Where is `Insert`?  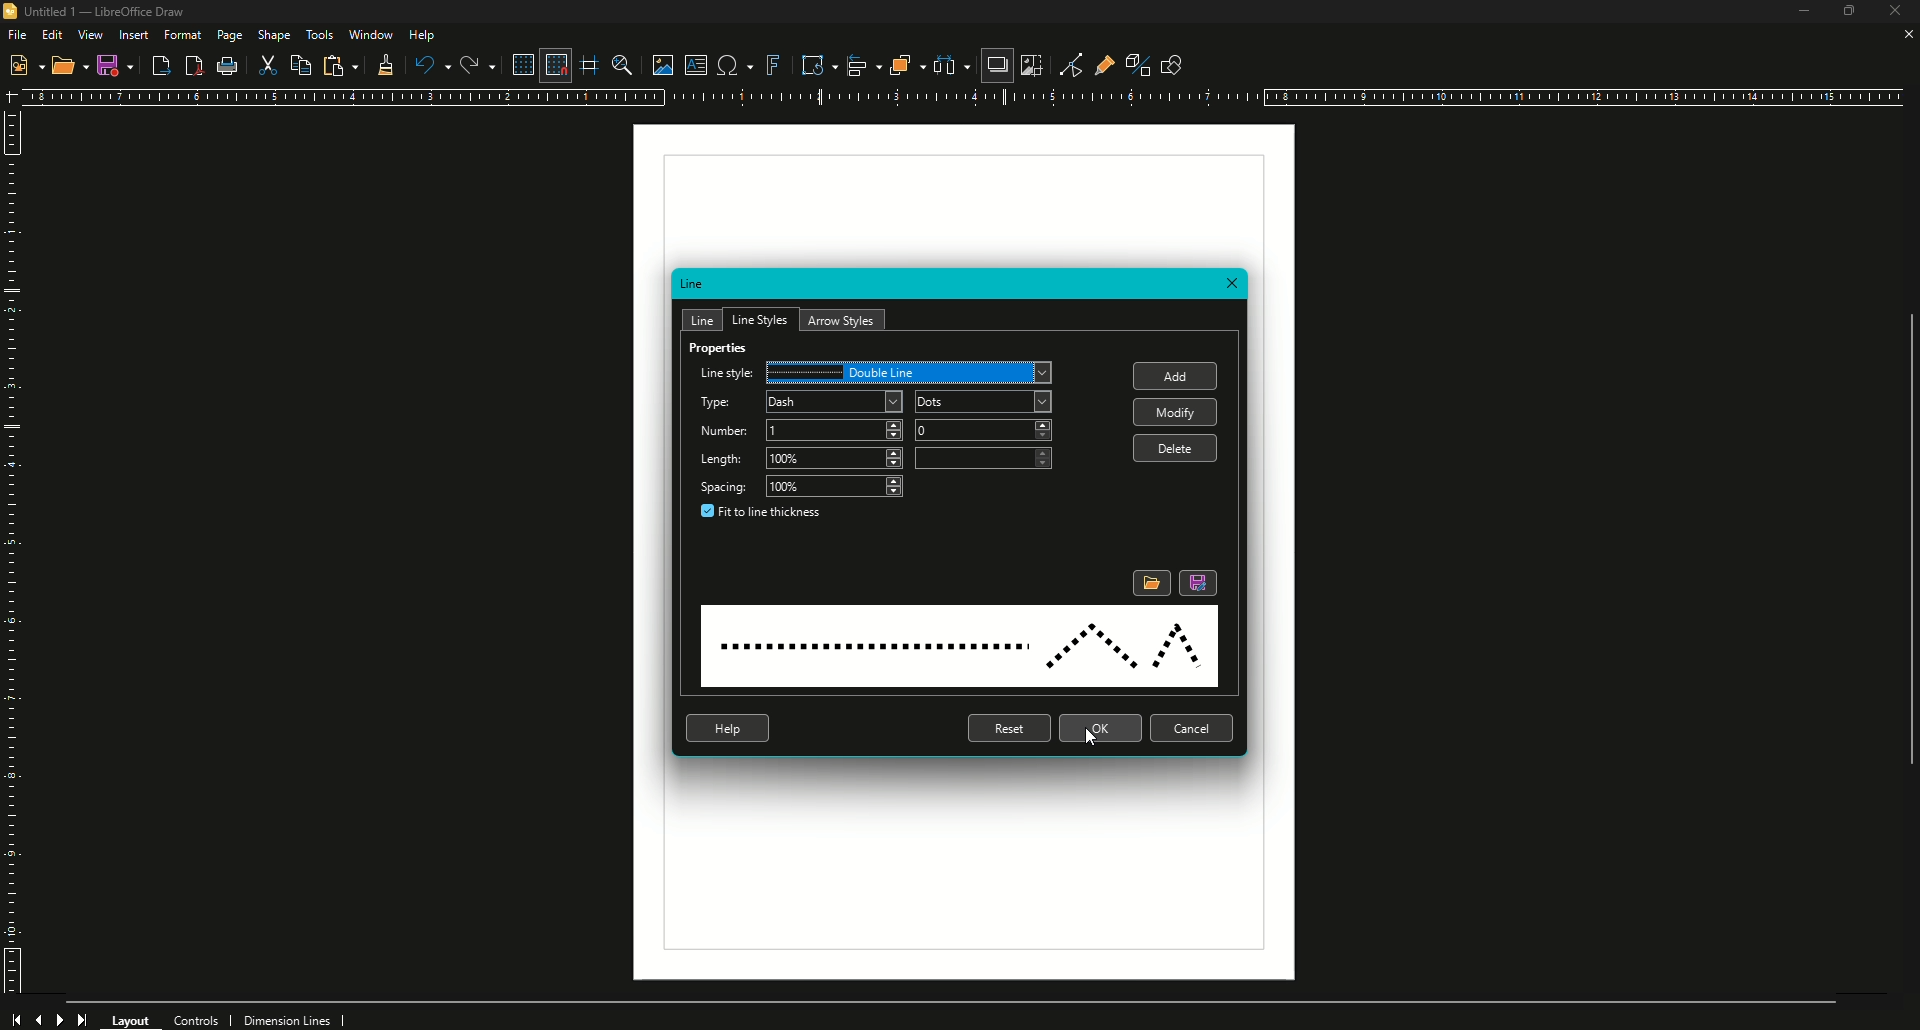 Insert is located at coordinates (133, 35).